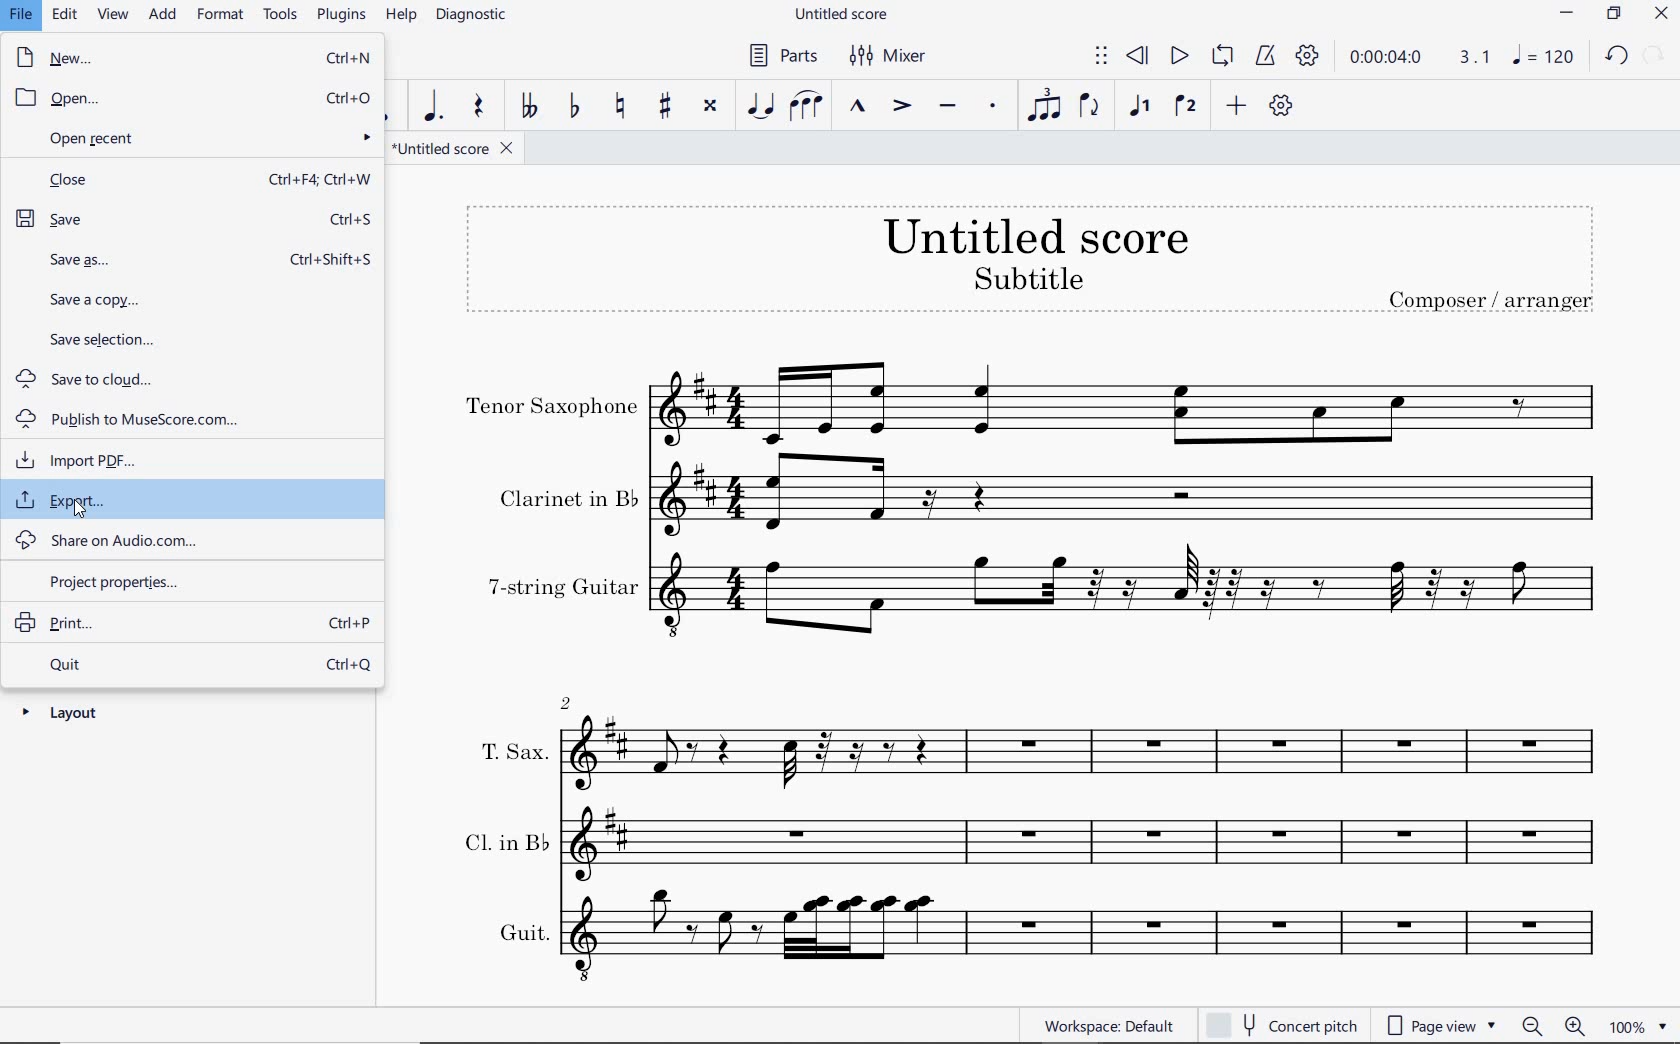 Image resolution: width=1680 pixels, height=1044 pixels. What do you see at coordinates (1617, 57) in the screenshot?
I see `UNDO` at bounding box center [1617, 57].